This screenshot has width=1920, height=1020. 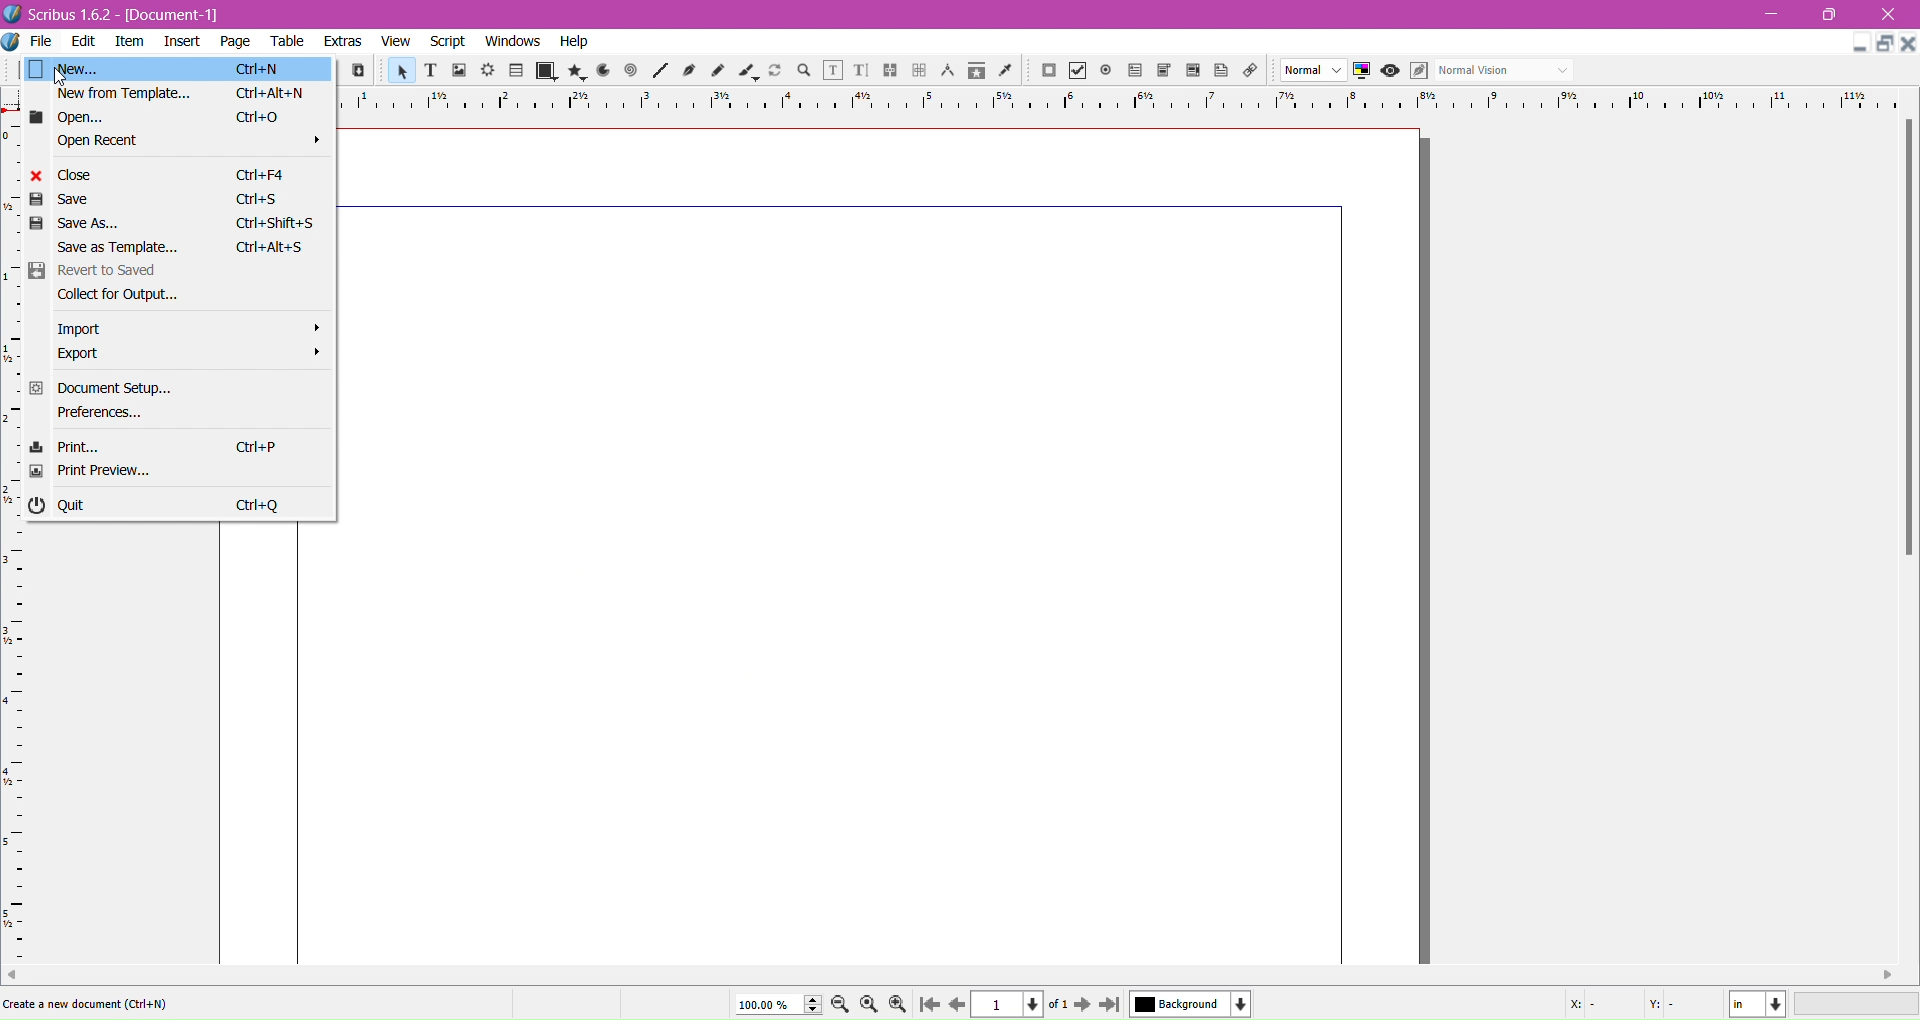 I want to click on New from Template, so click(x=180, y=93).